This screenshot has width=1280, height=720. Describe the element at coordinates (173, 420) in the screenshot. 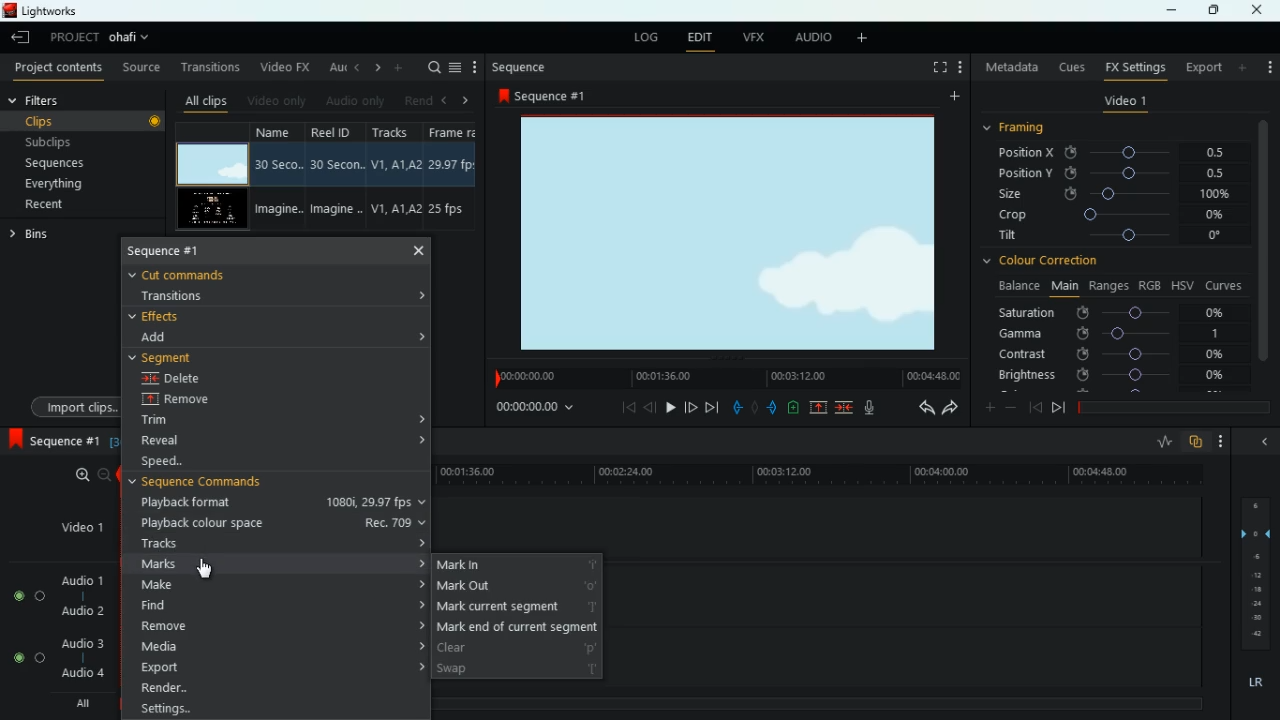

I see `trim` at that location.